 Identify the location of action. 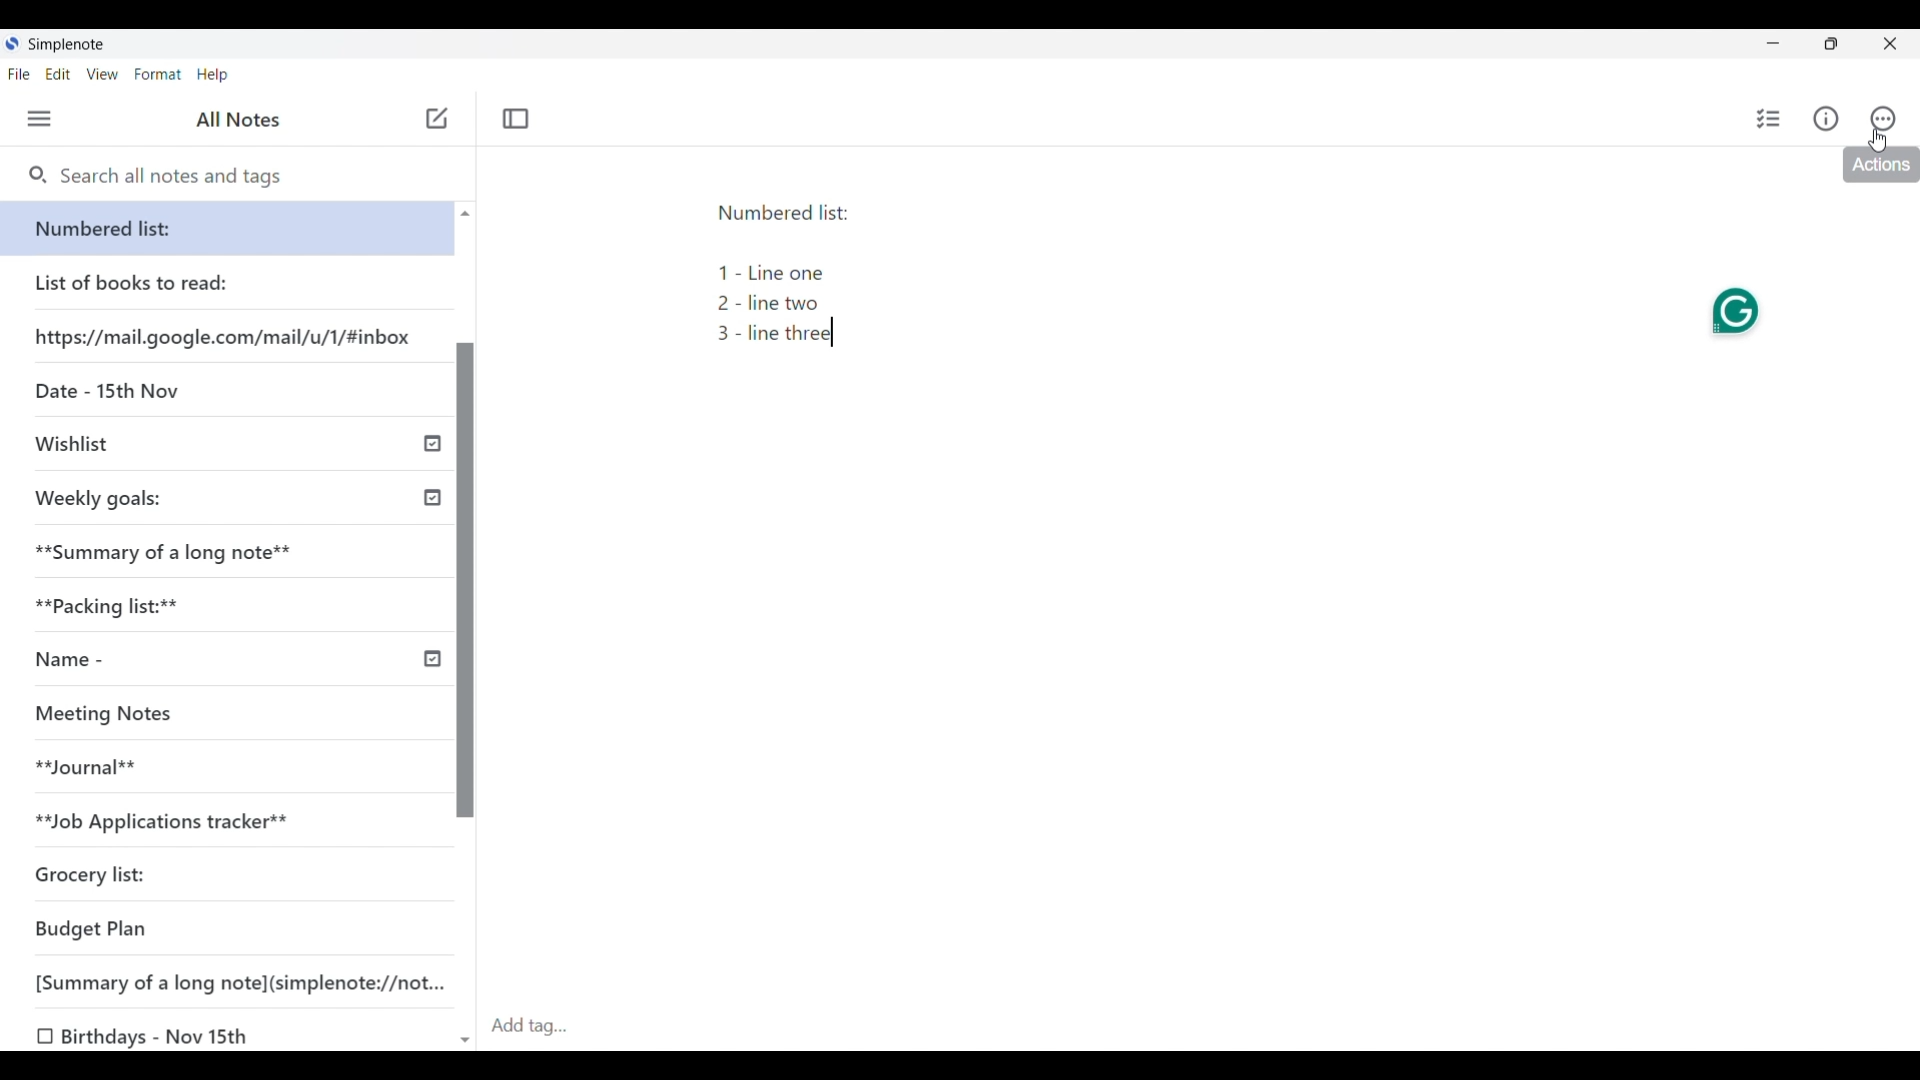
(1874, 166).